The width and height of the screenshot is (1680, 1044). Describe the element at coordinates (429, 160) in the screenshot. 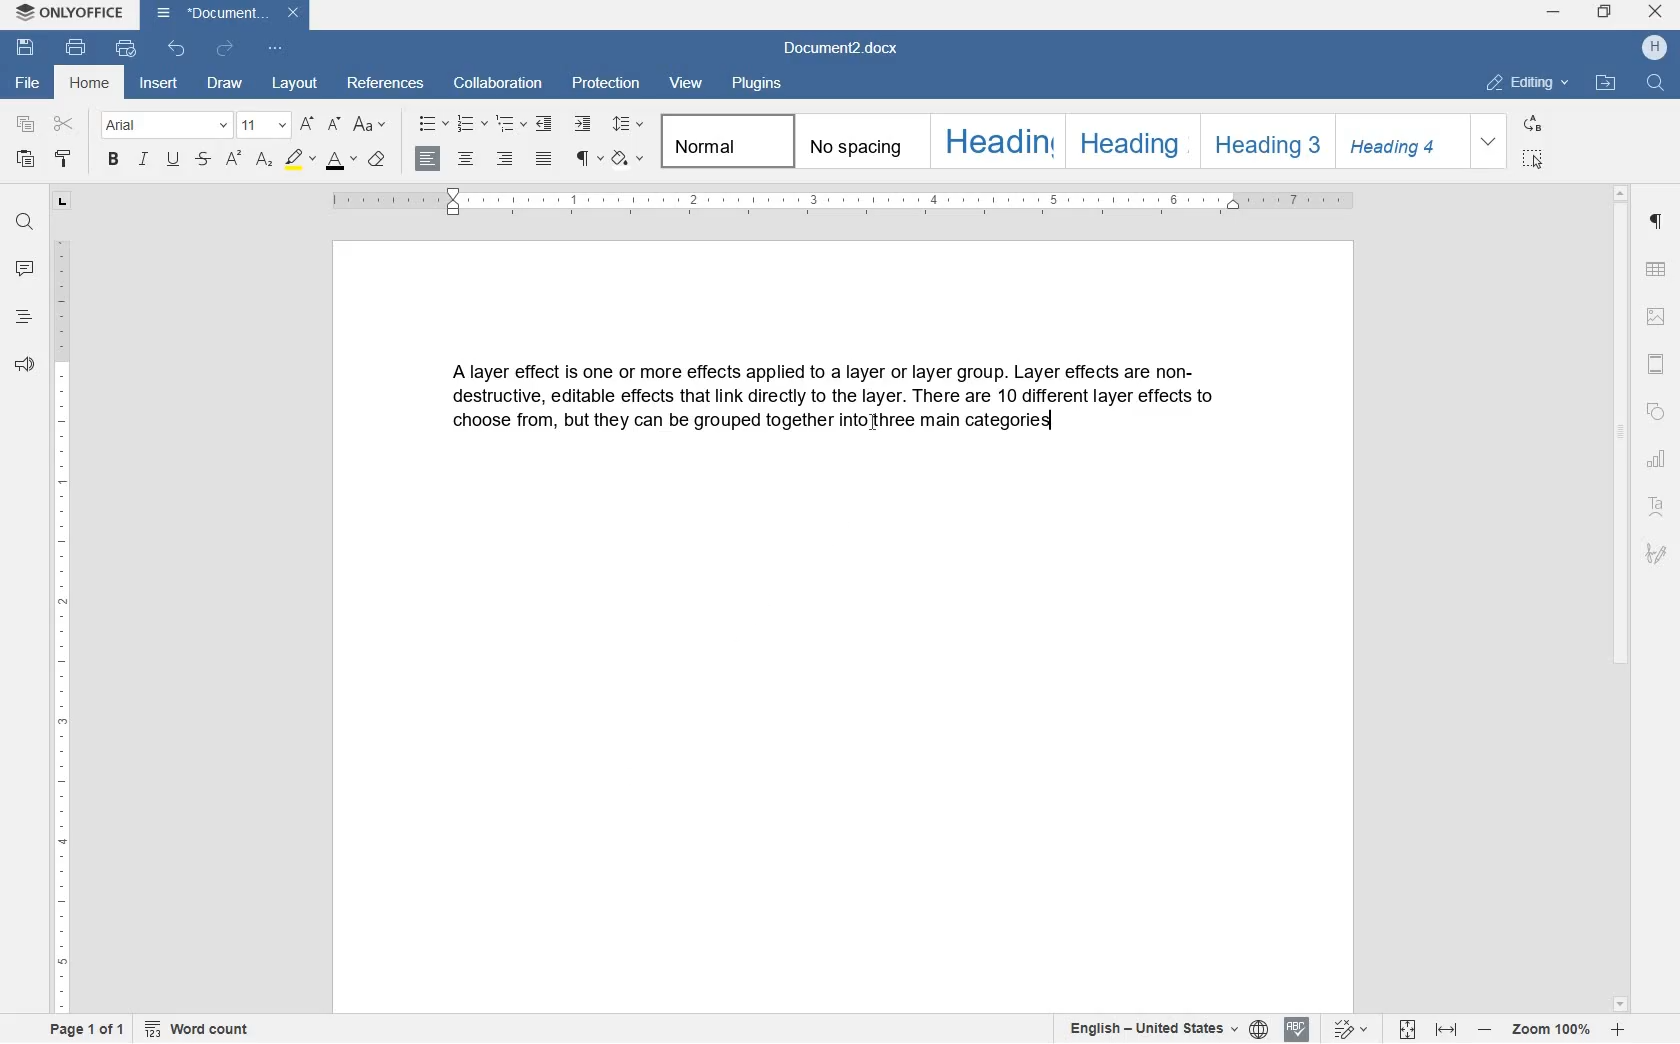

I see `align left` at that location.